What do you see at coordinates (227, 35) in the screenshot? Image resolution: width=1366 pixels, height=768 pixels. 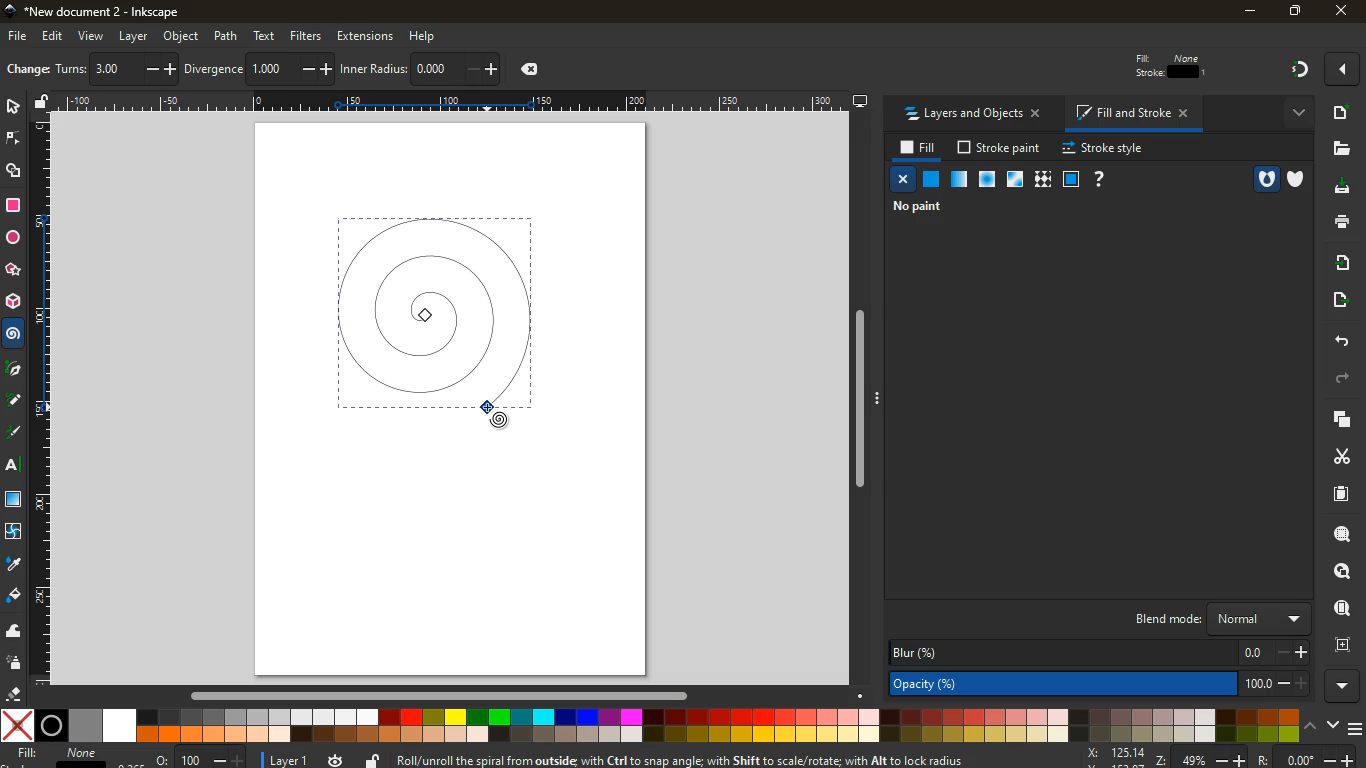 I see `` at bounding box center [227, 35].